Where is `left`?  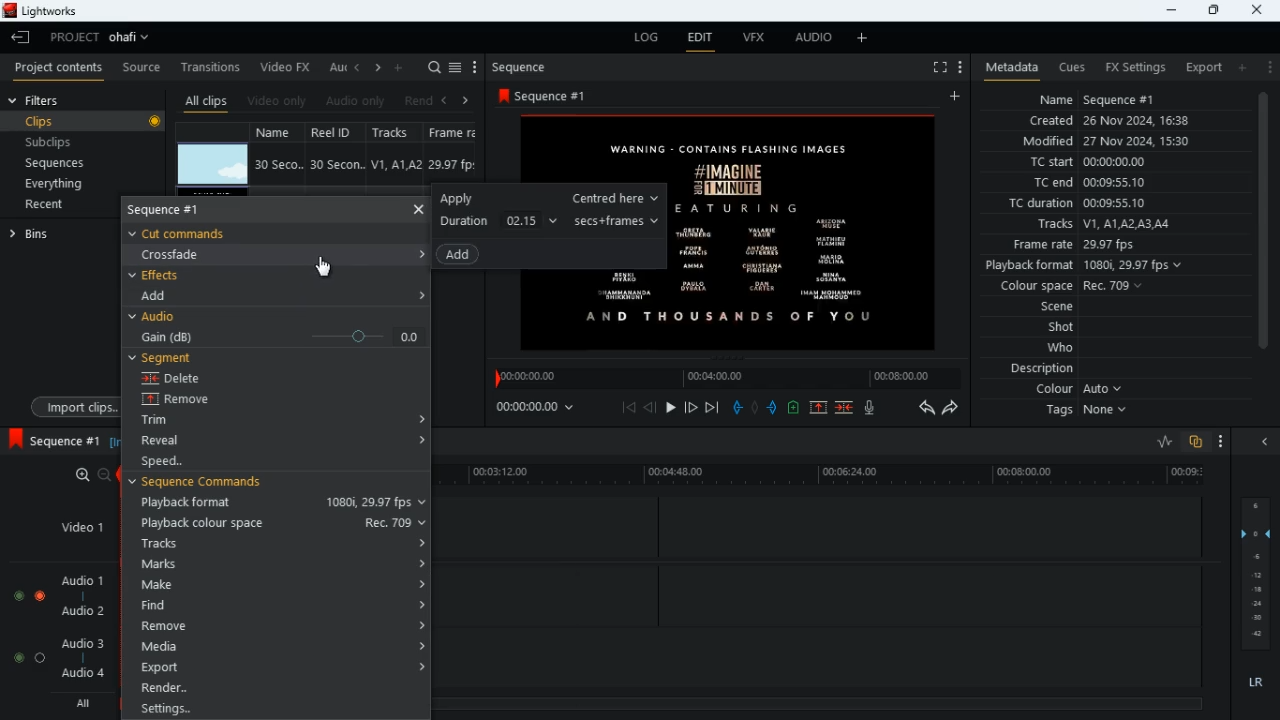 left is located at coordinates (358, 67).